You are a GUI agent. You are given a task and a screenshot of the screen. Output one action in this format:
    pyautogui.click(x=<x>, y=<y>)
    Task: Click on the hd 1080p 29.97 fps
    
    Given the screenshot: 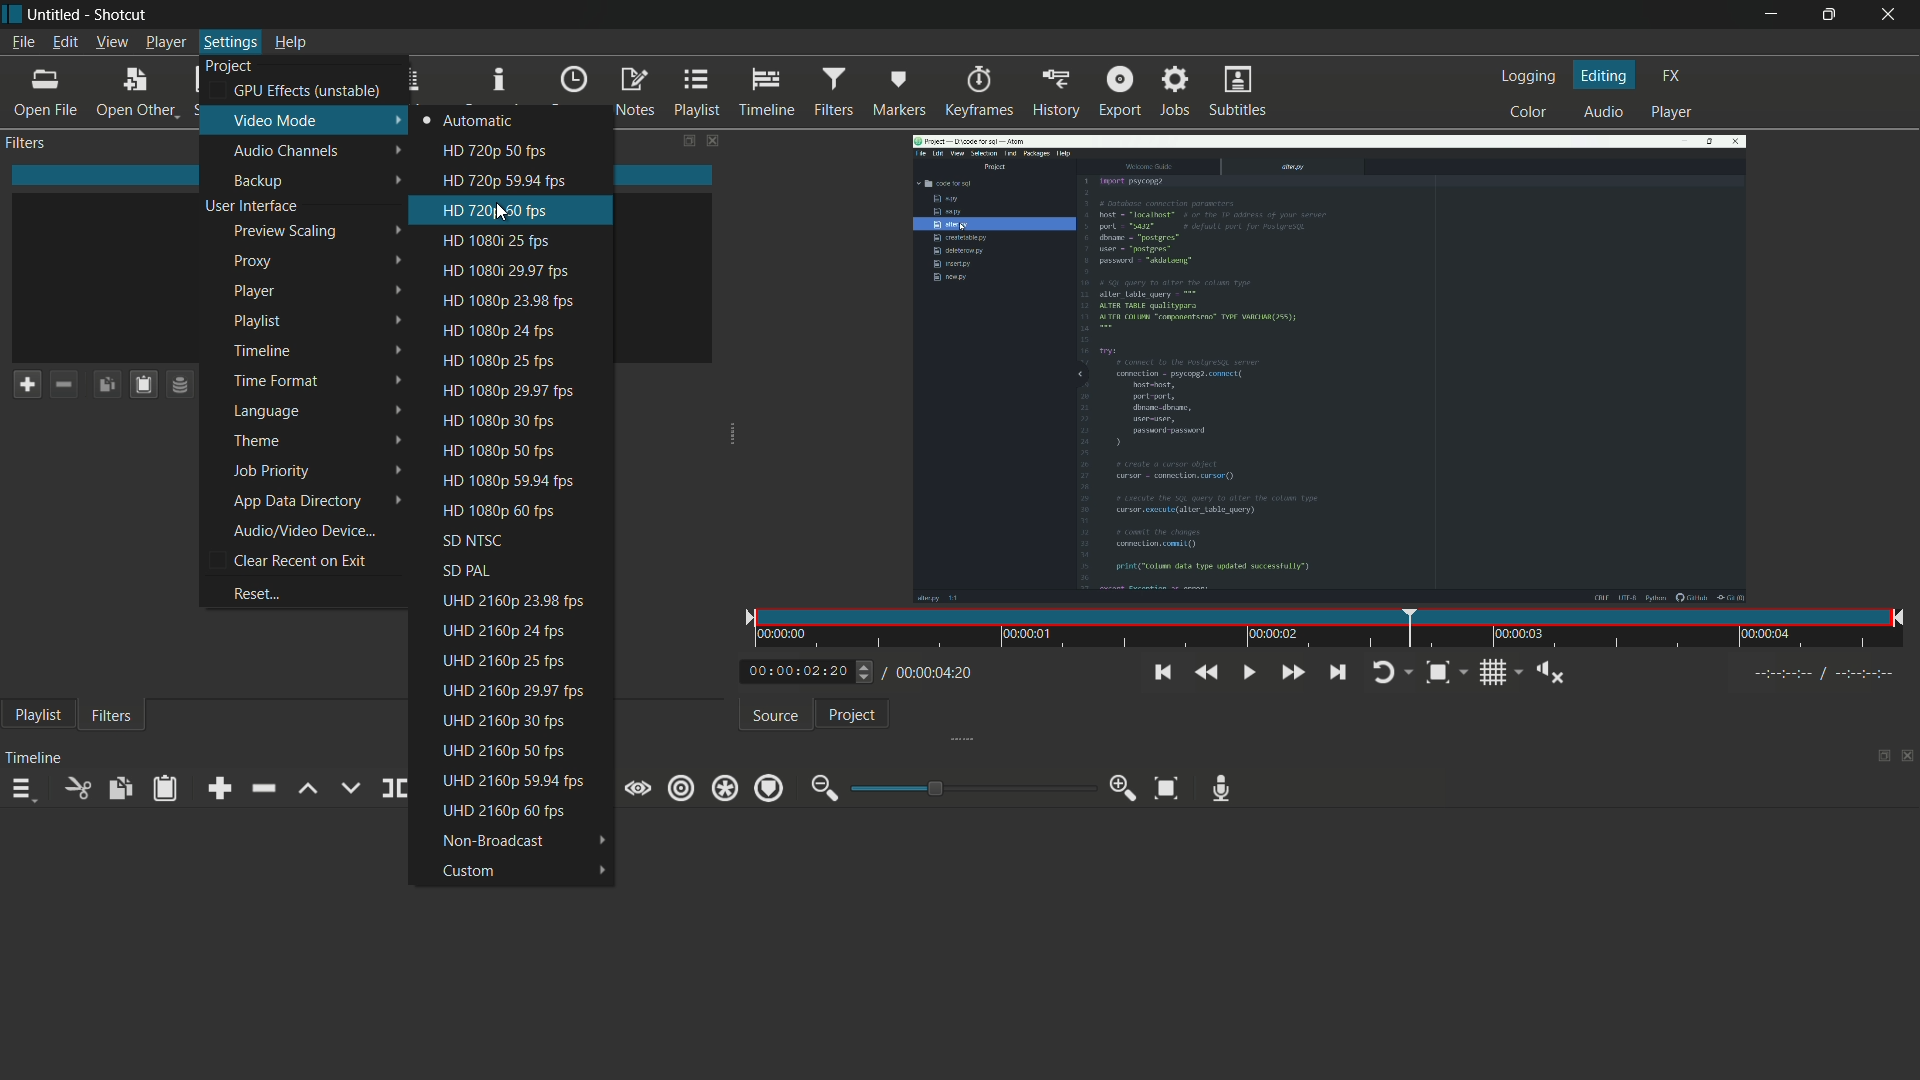 What is the action you would take?
    pyautogui.click(x=526, y=272)
    